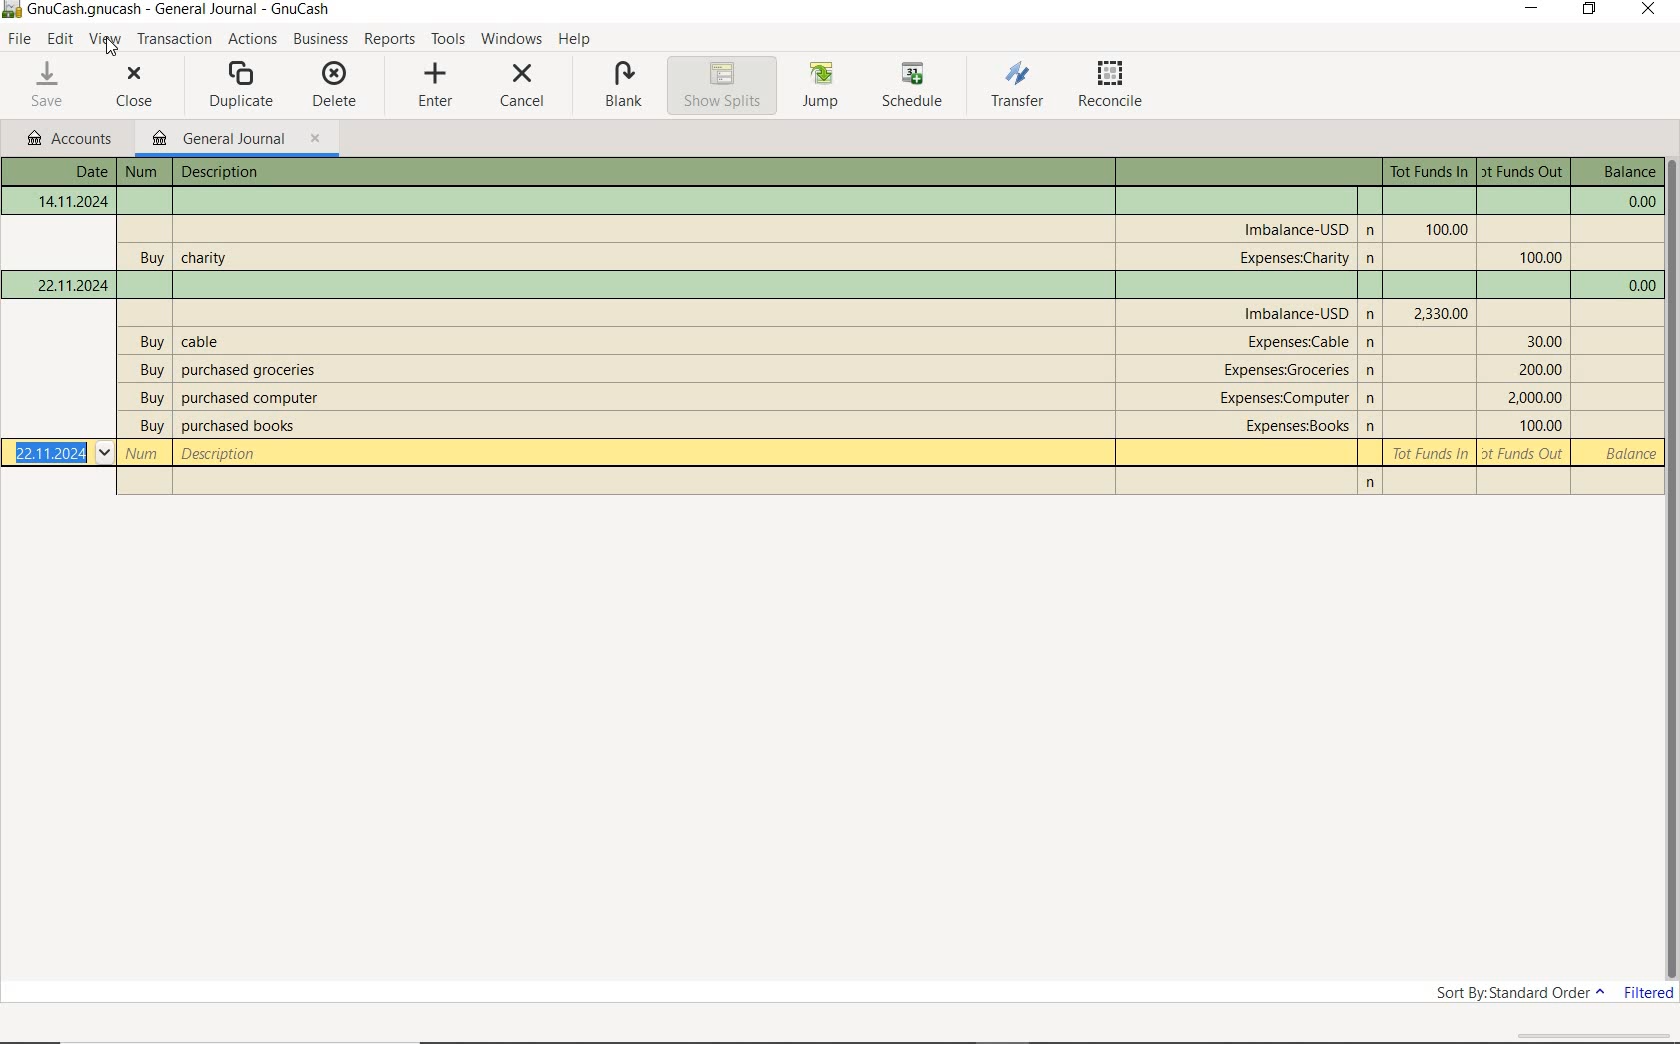 The width and height of the screenshot is (1680, 1044). I want to click on REPORTS, so click(391, 40).